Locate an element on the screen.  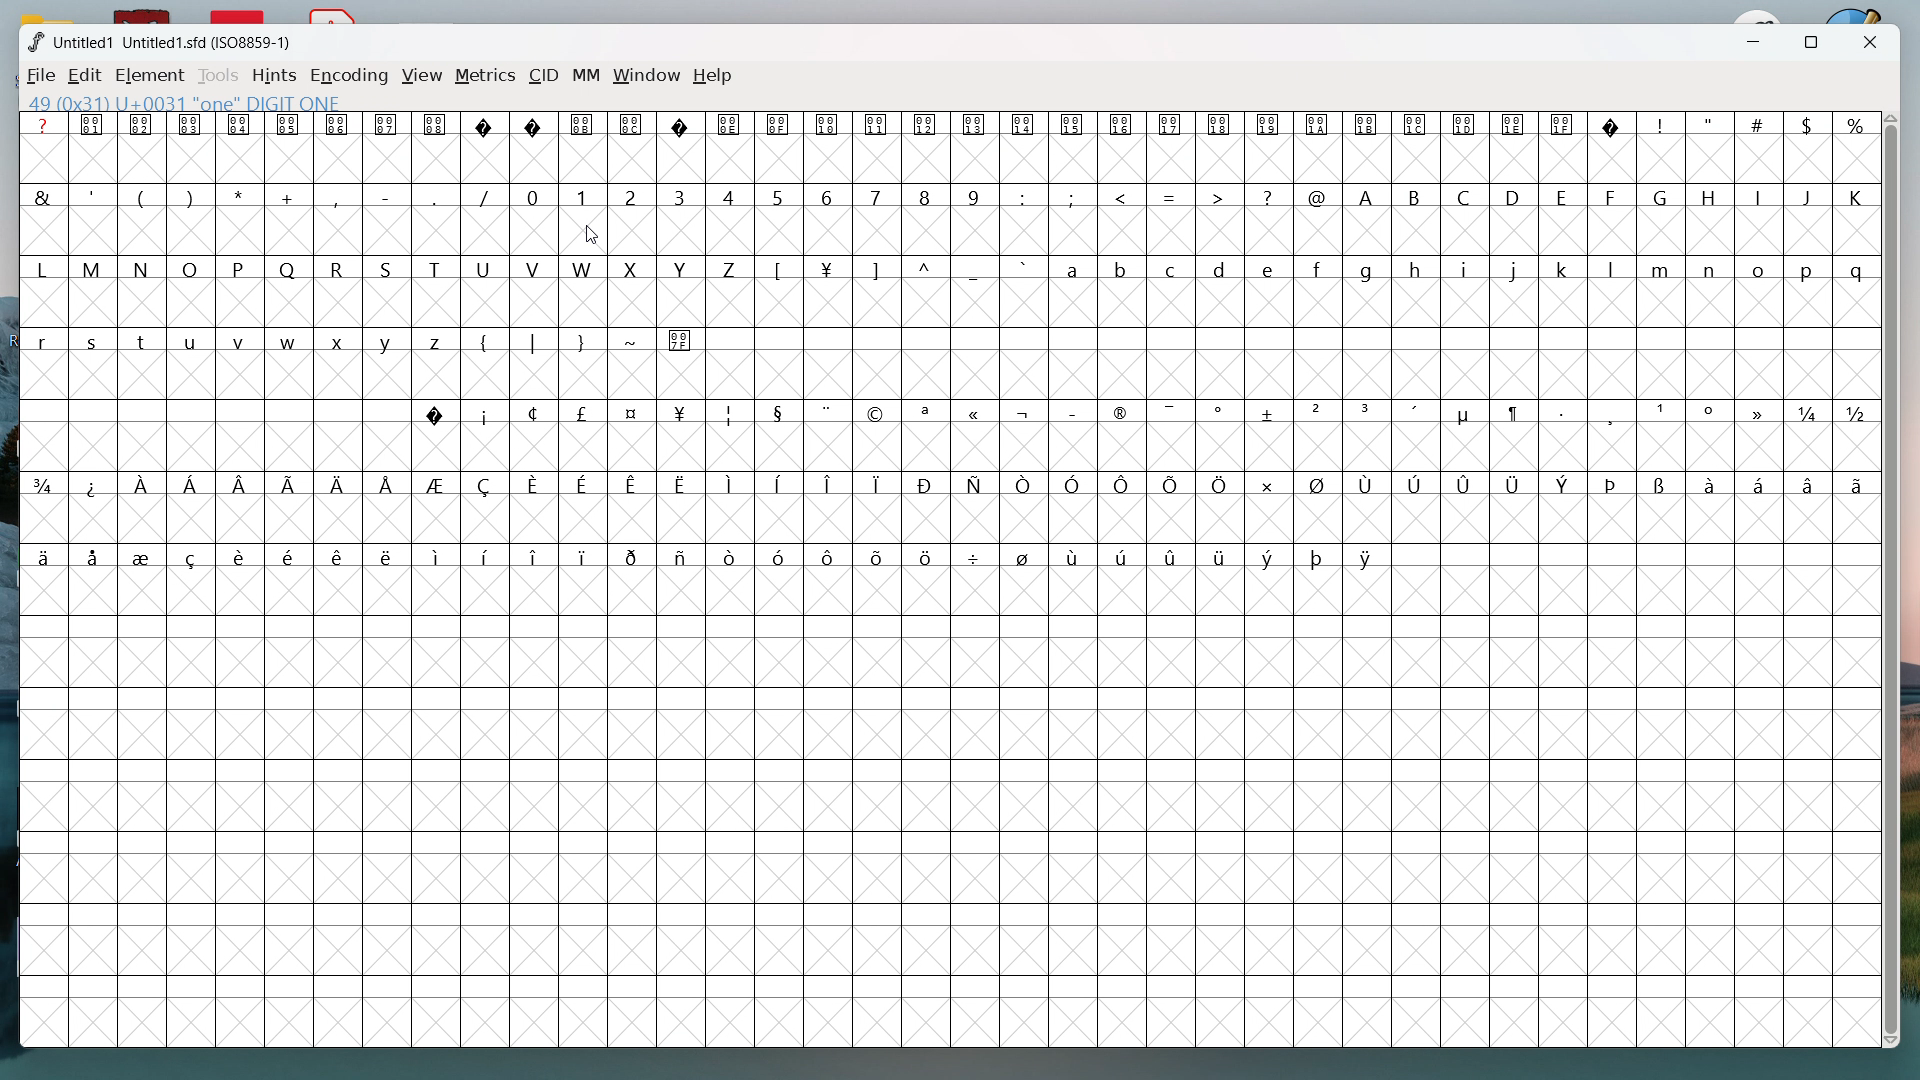
9 is located at coordinates (975, 196).